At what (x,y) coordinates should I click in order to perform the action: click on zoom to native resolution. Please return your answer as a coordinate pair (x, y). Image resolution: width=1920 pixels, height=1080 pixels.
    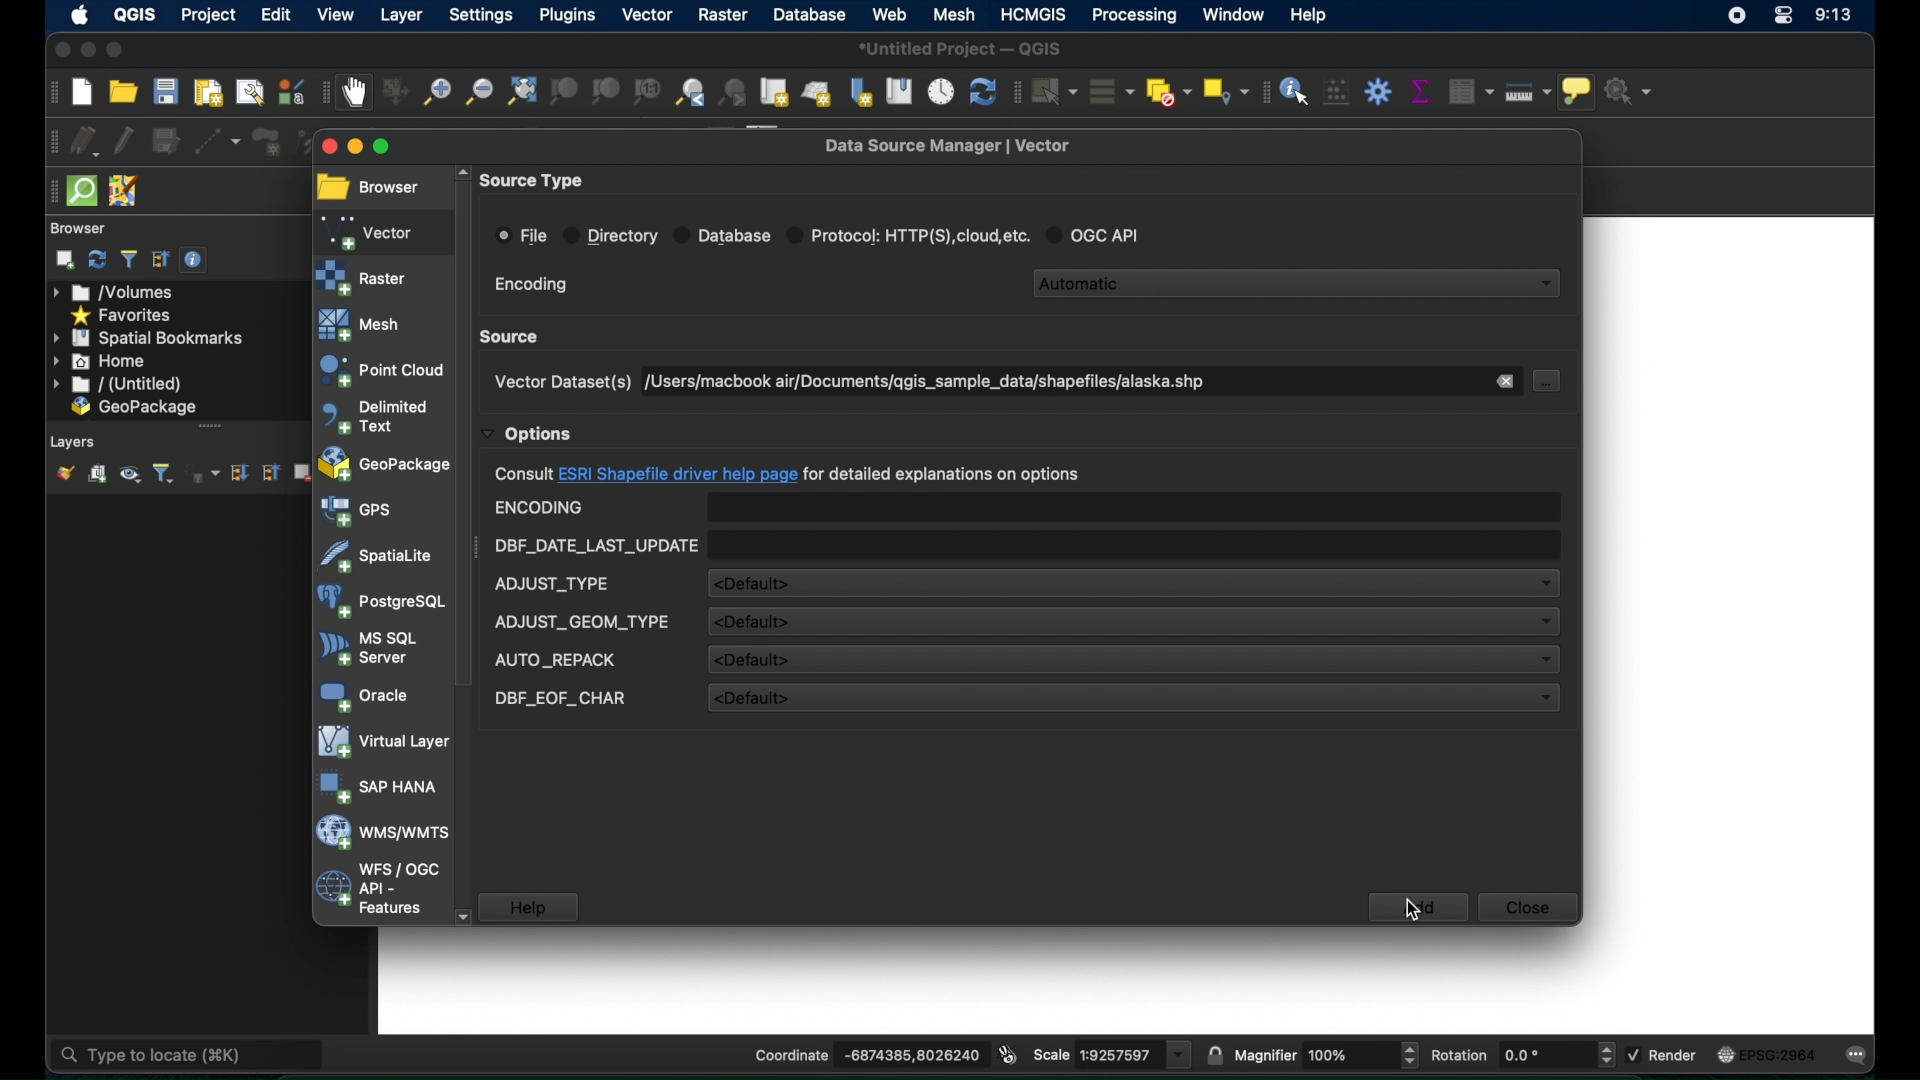
    Looking at the image, I should click on (646, 91).